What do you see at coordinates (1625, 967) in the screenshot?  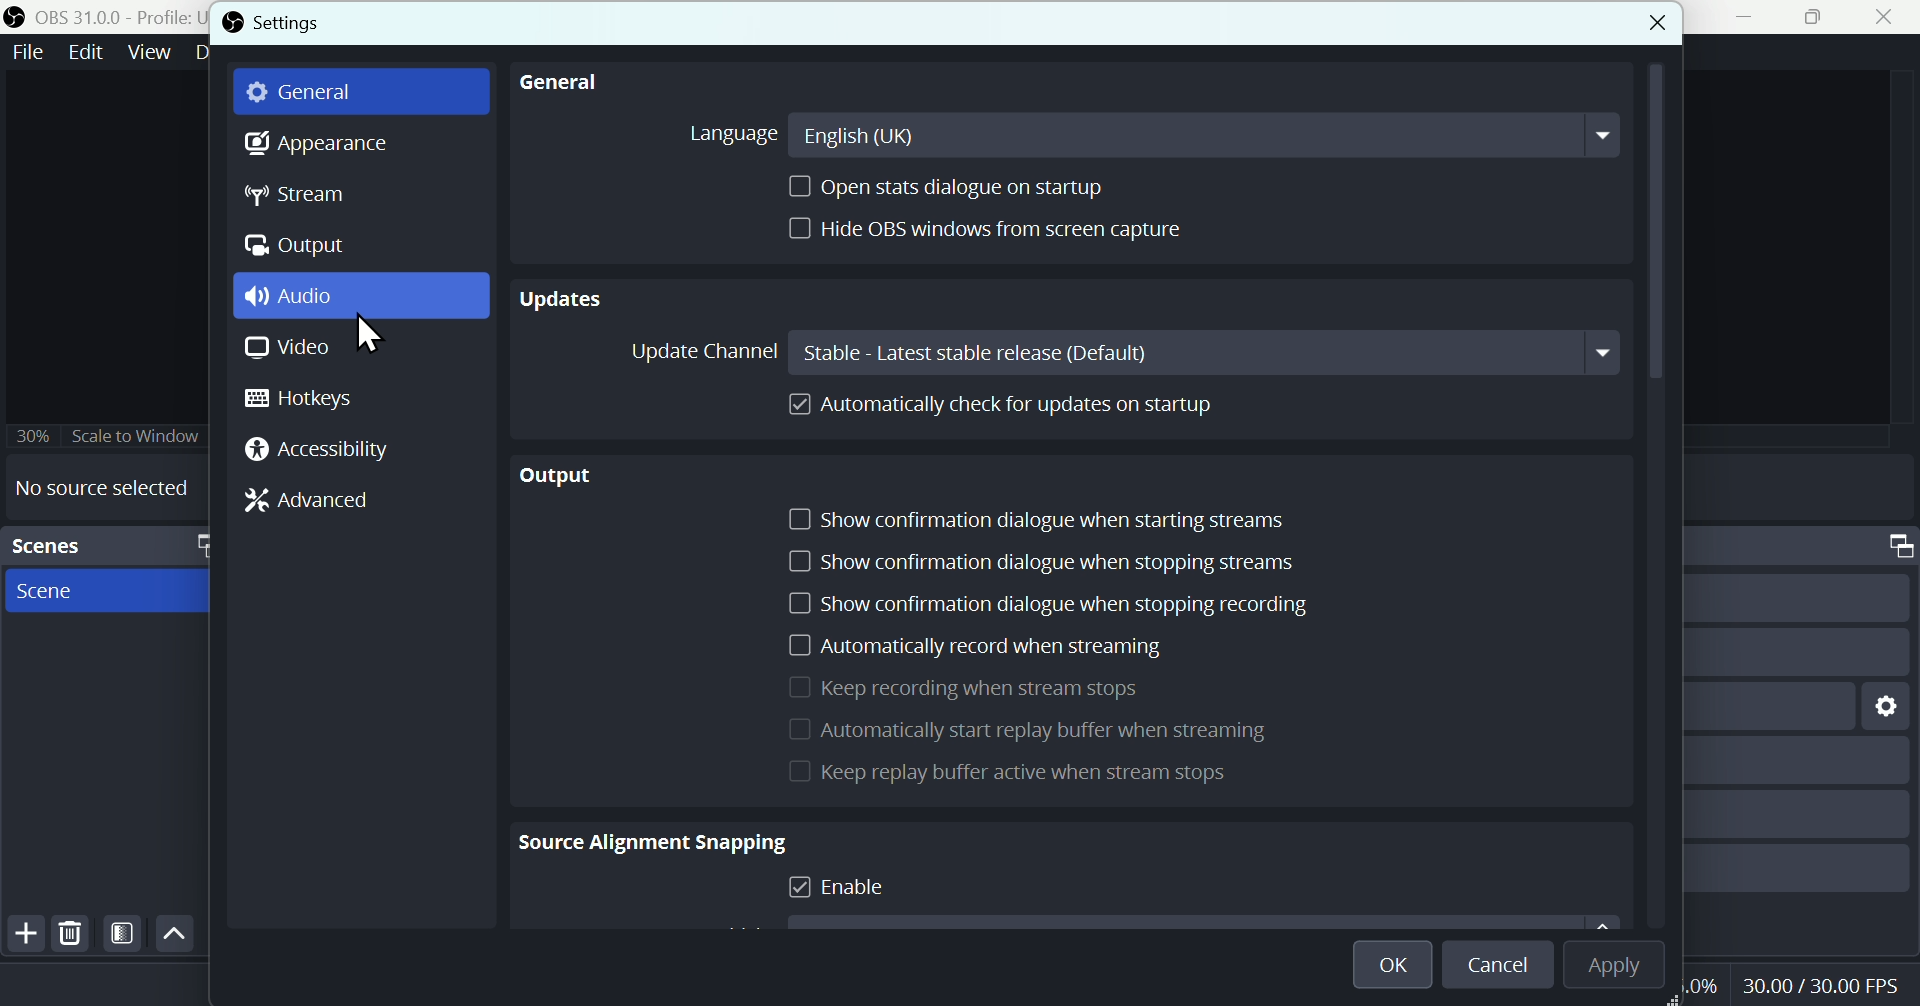 I see `Apply` at bounding box center [1625, 967].